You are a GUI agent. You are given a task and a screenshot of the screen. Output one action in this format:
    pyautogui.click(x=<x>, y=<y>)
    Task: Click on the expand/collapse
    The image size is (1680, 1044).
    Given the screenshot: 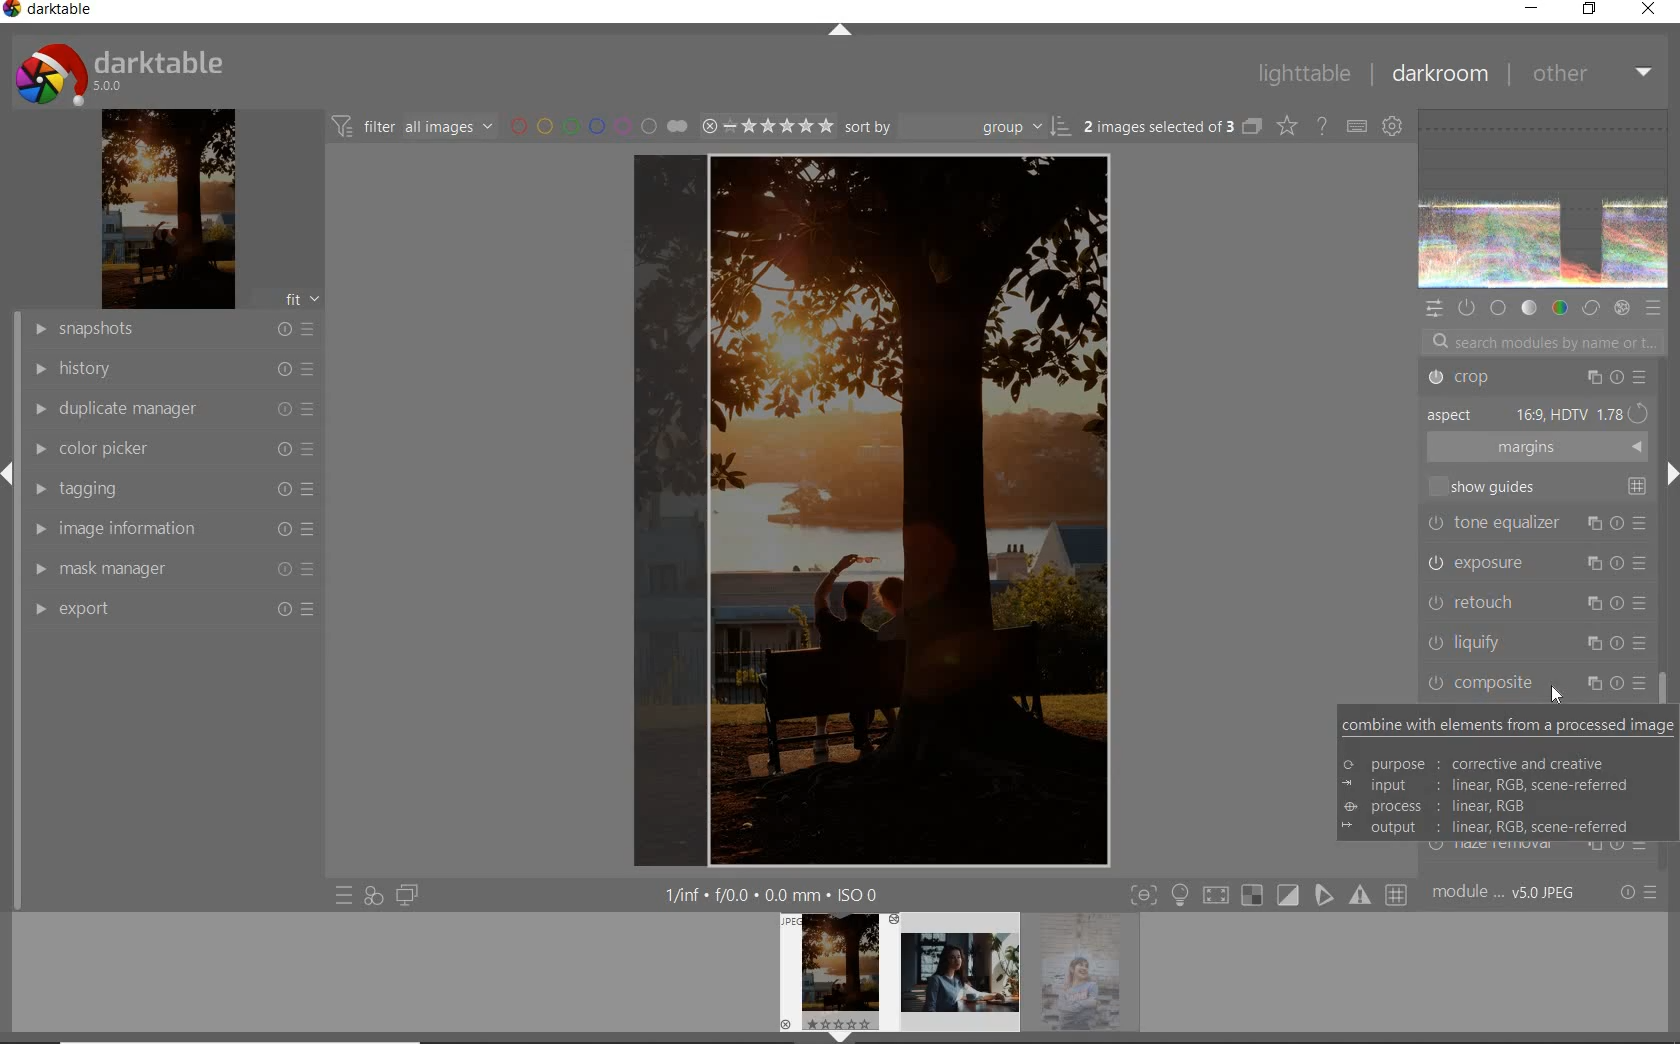 What is the action you would take?
    pyautogui.click(x=846, y=1037)
    